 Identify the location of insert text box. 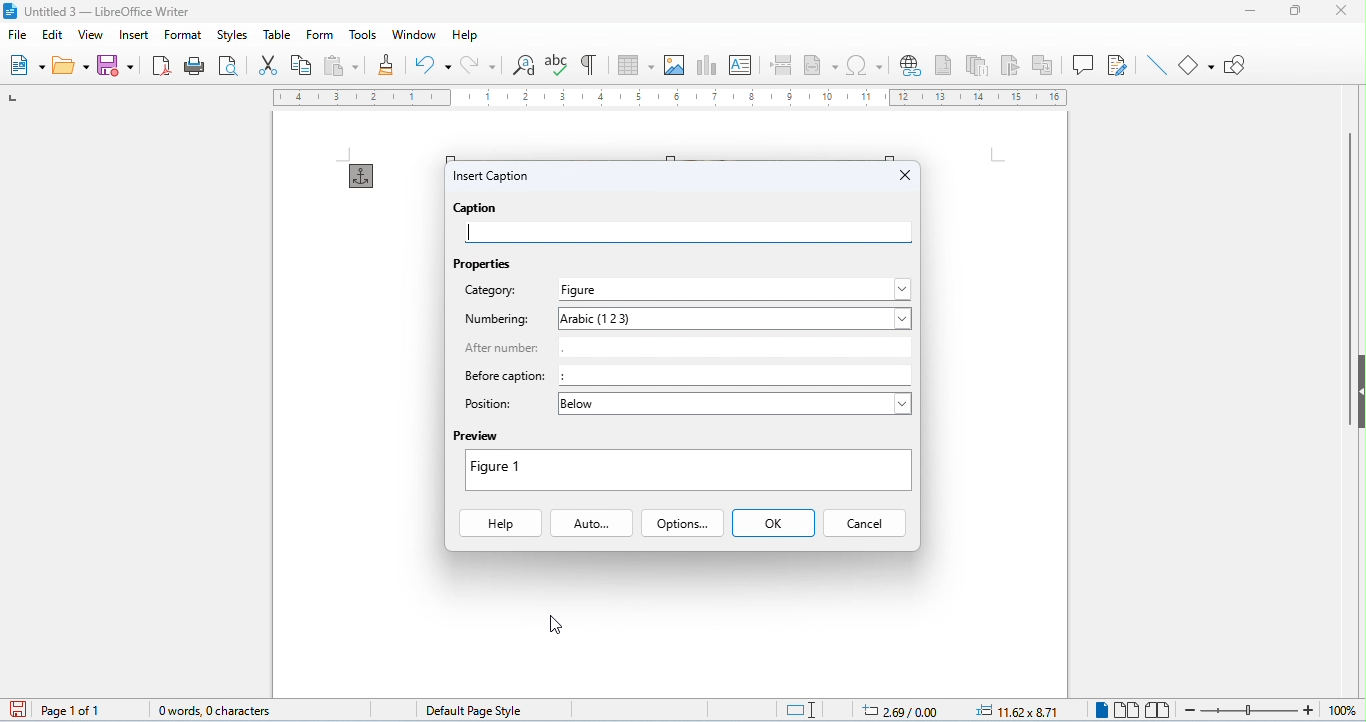
(742, 66).